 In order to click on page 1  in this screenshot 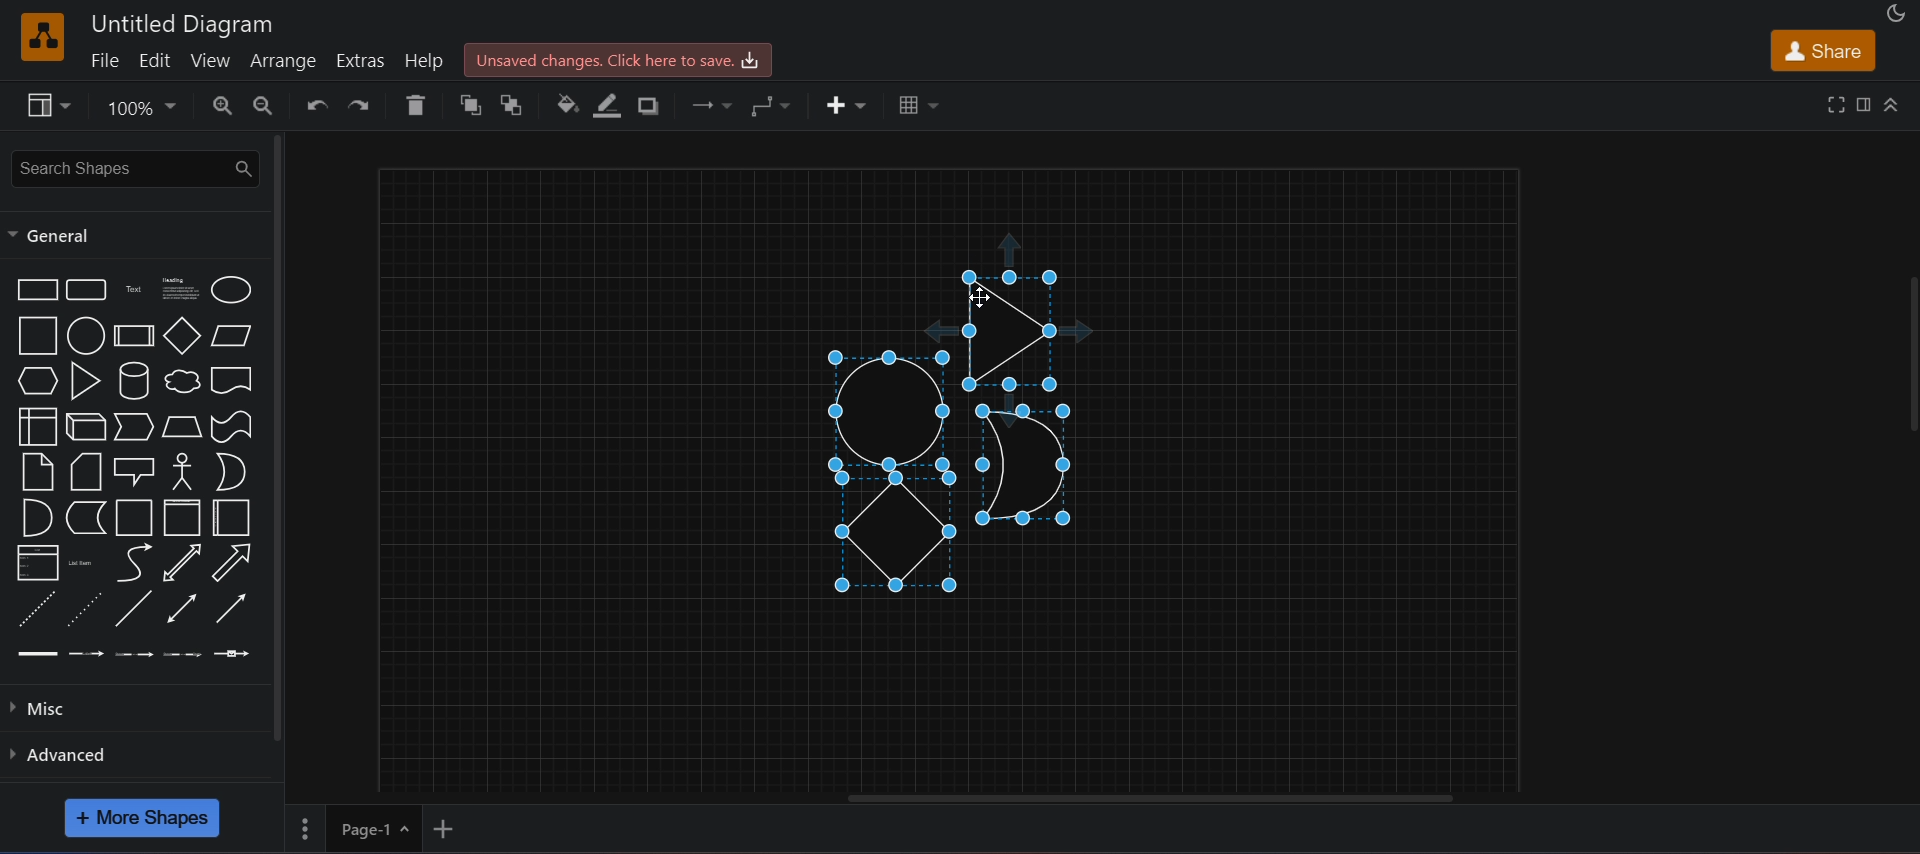, I will do `click(352, 826)`.